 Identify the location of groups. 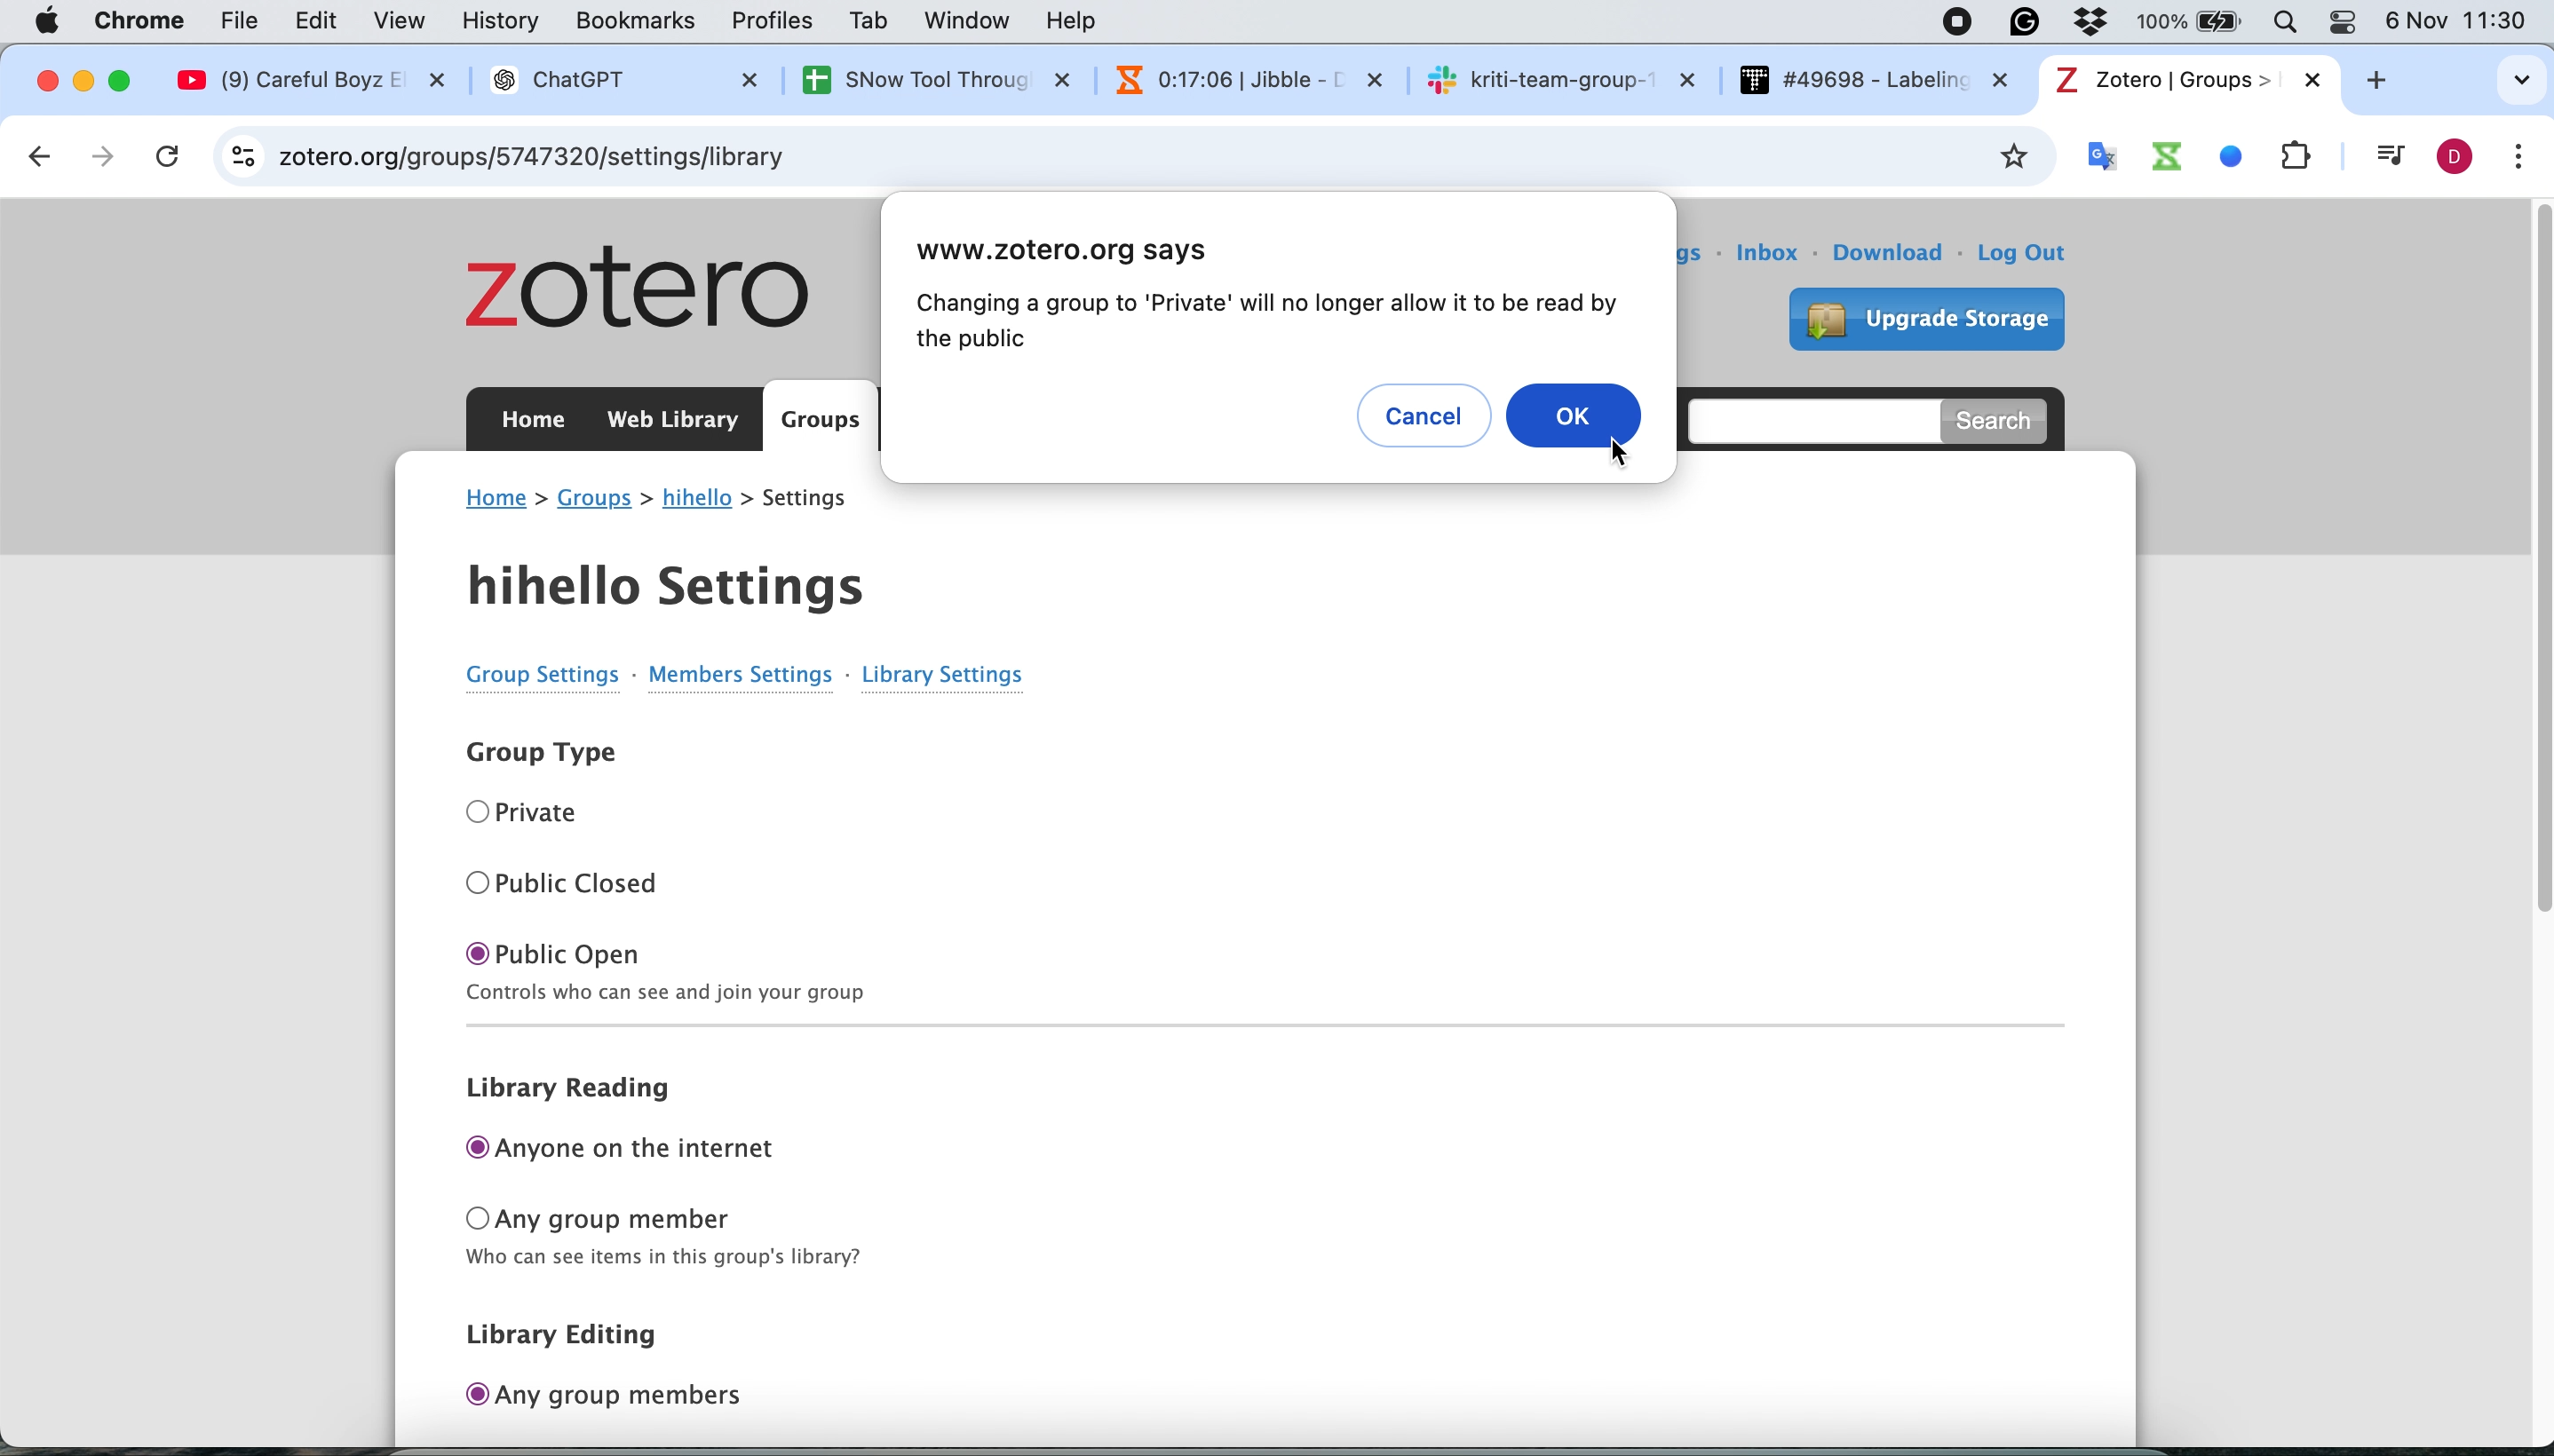
(821, 421).